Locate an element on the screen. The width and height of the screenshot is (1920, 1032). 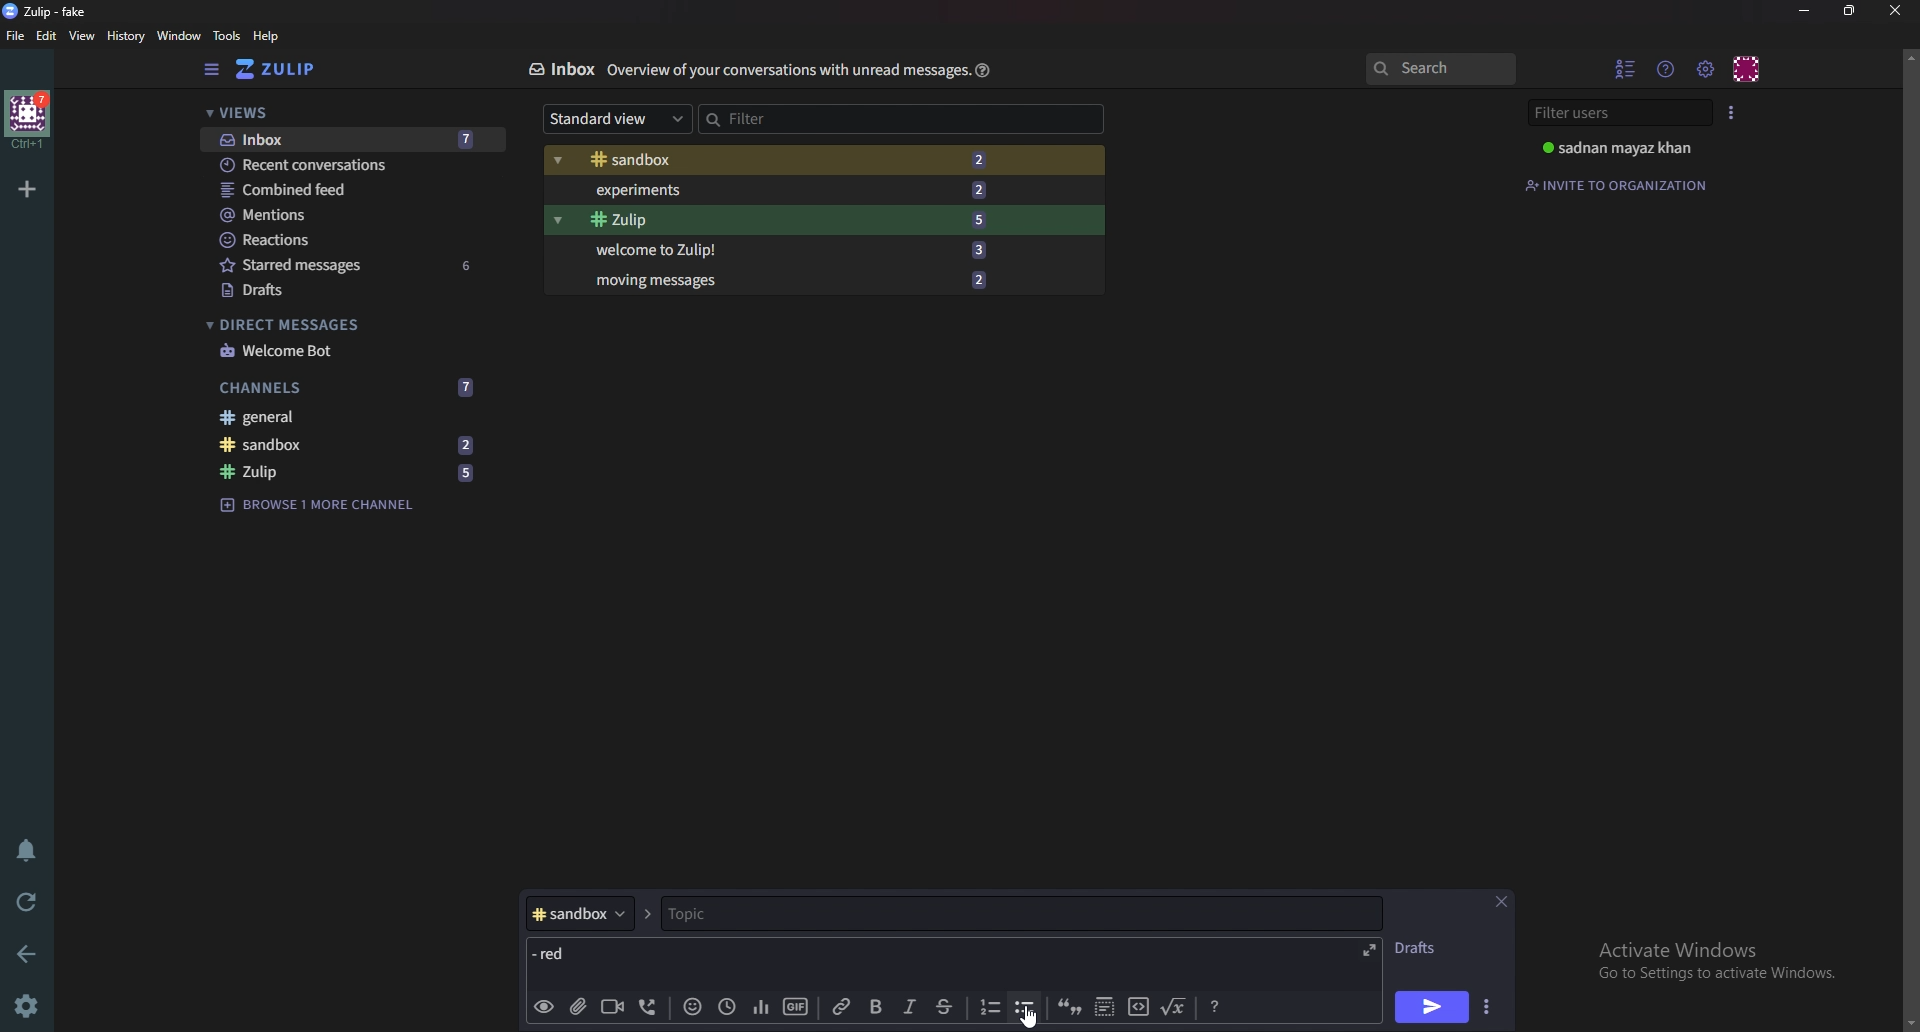
poll is located at coordinates (761, 1005).